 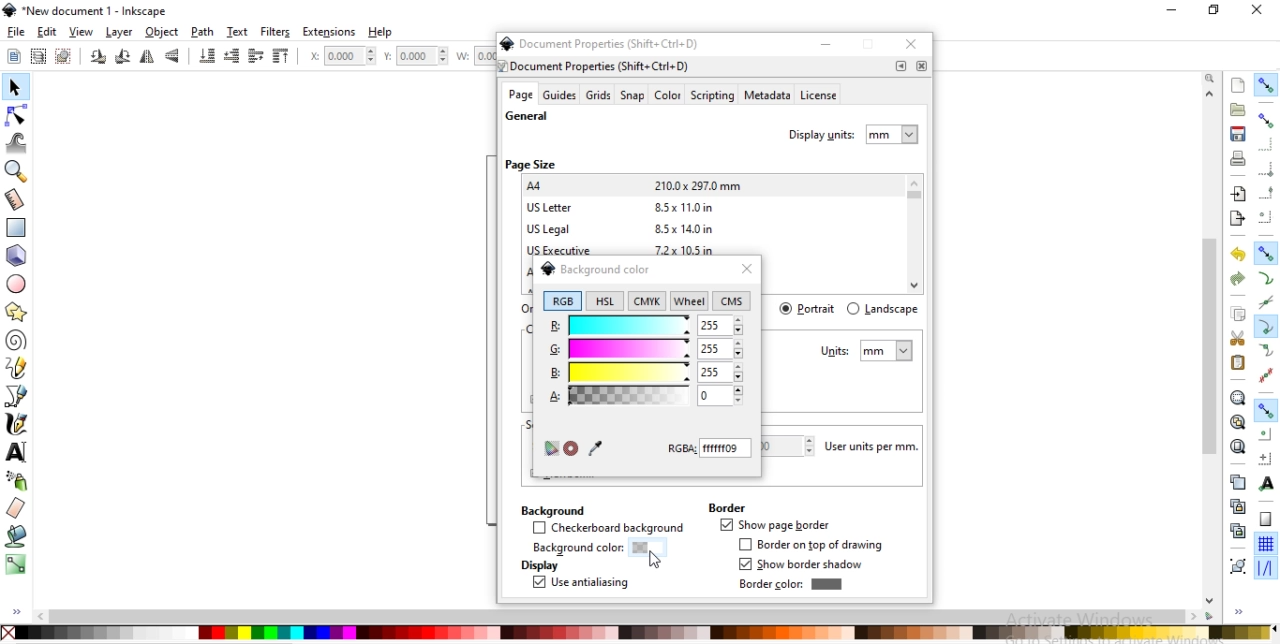 What do you see at coordinates (1264, 483) in the screenshot?
I see `snap text anchors and baselines` at bounding box center [1264, 483].